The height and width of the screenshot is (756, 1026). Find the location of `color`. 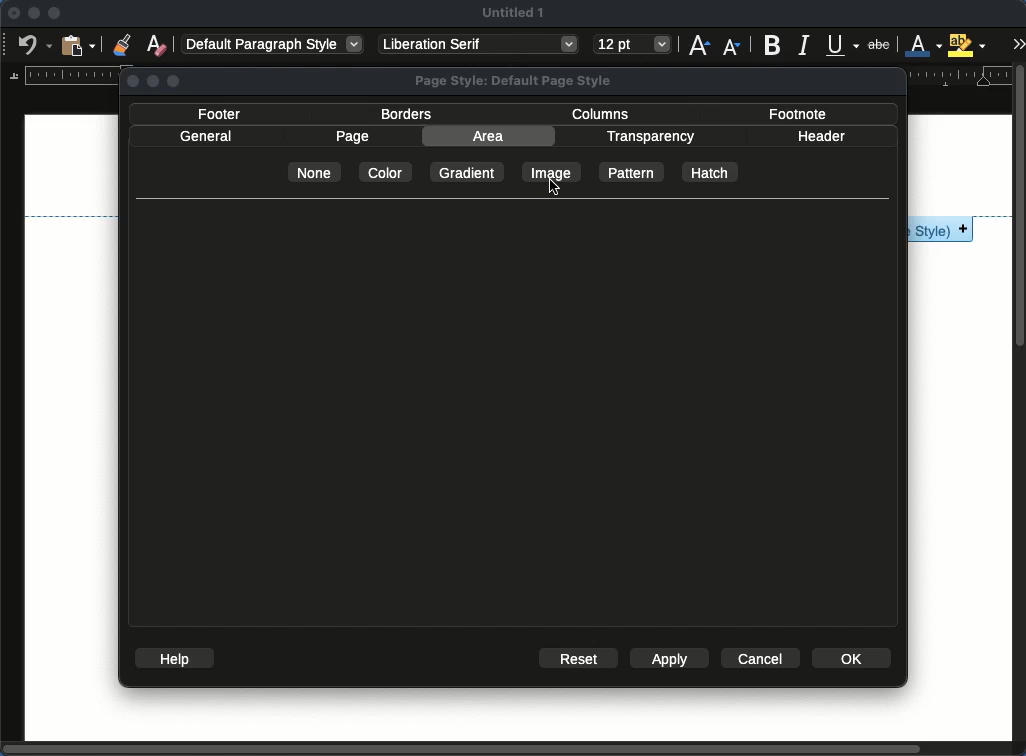

color is located at coordinates (385, 171).